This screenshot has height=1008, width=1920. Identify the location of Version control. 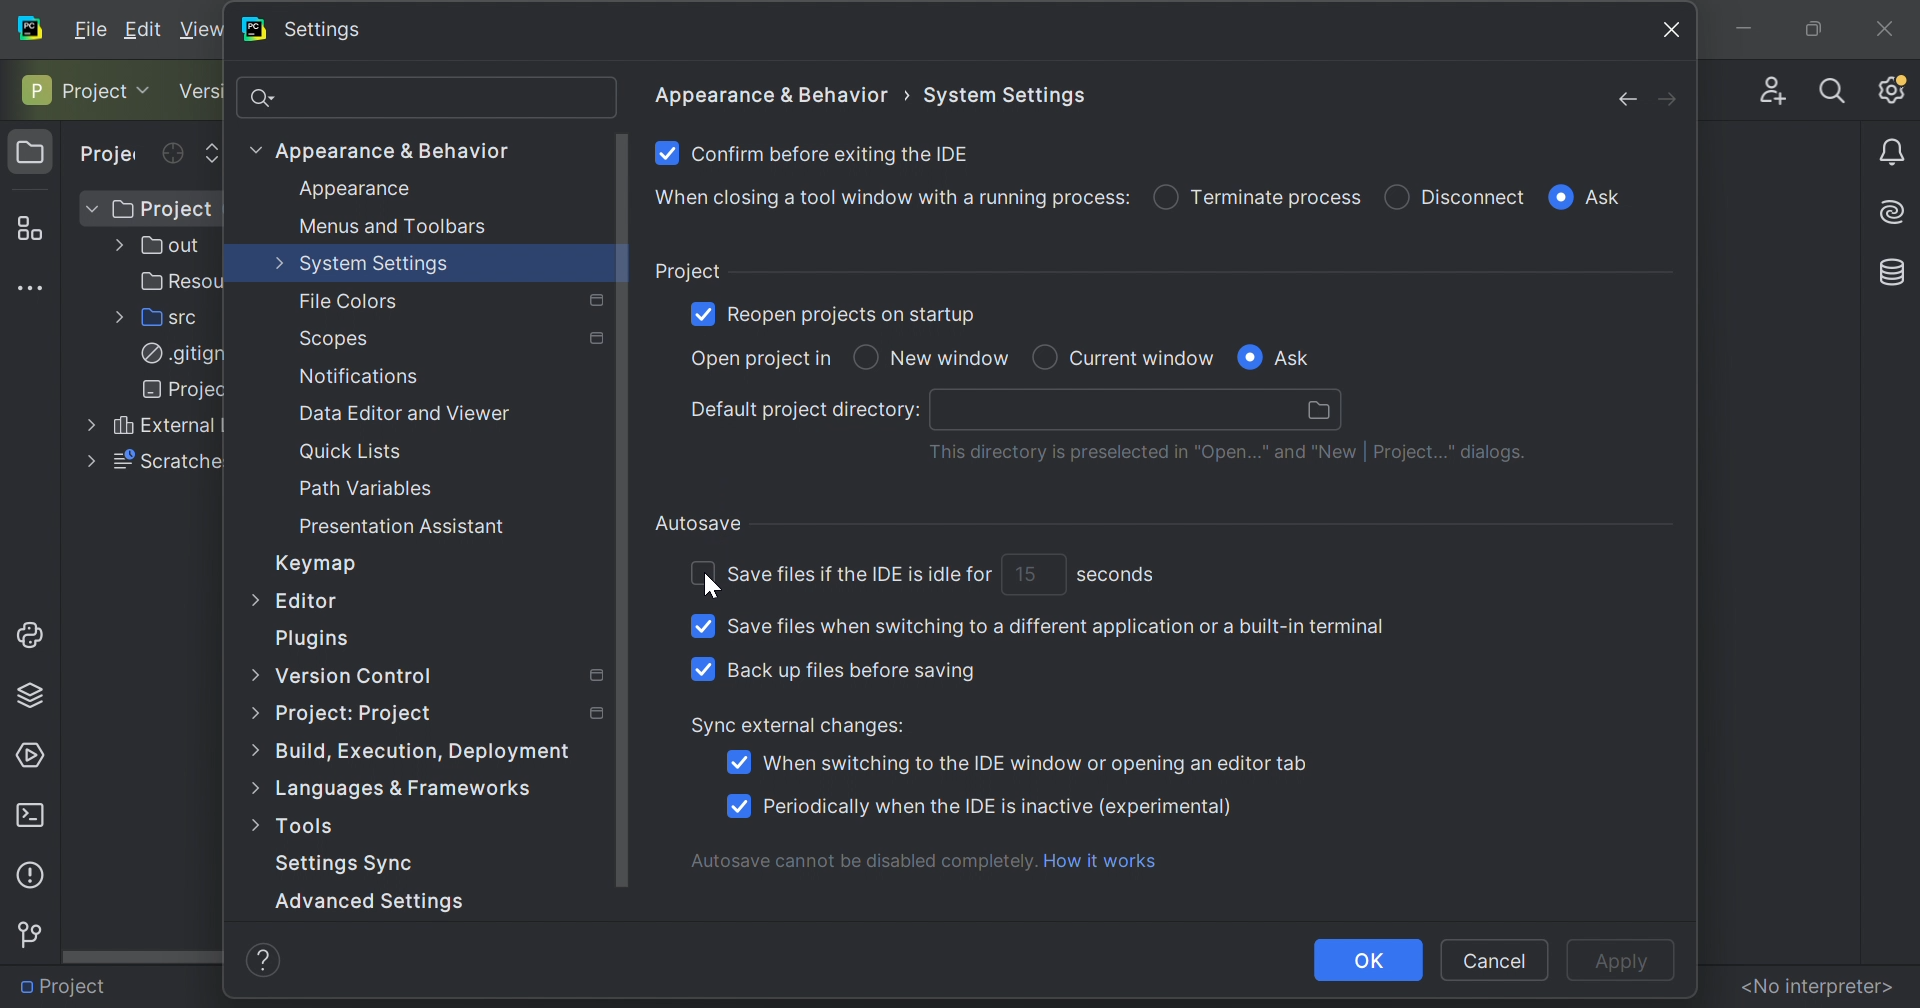
(201, 92).